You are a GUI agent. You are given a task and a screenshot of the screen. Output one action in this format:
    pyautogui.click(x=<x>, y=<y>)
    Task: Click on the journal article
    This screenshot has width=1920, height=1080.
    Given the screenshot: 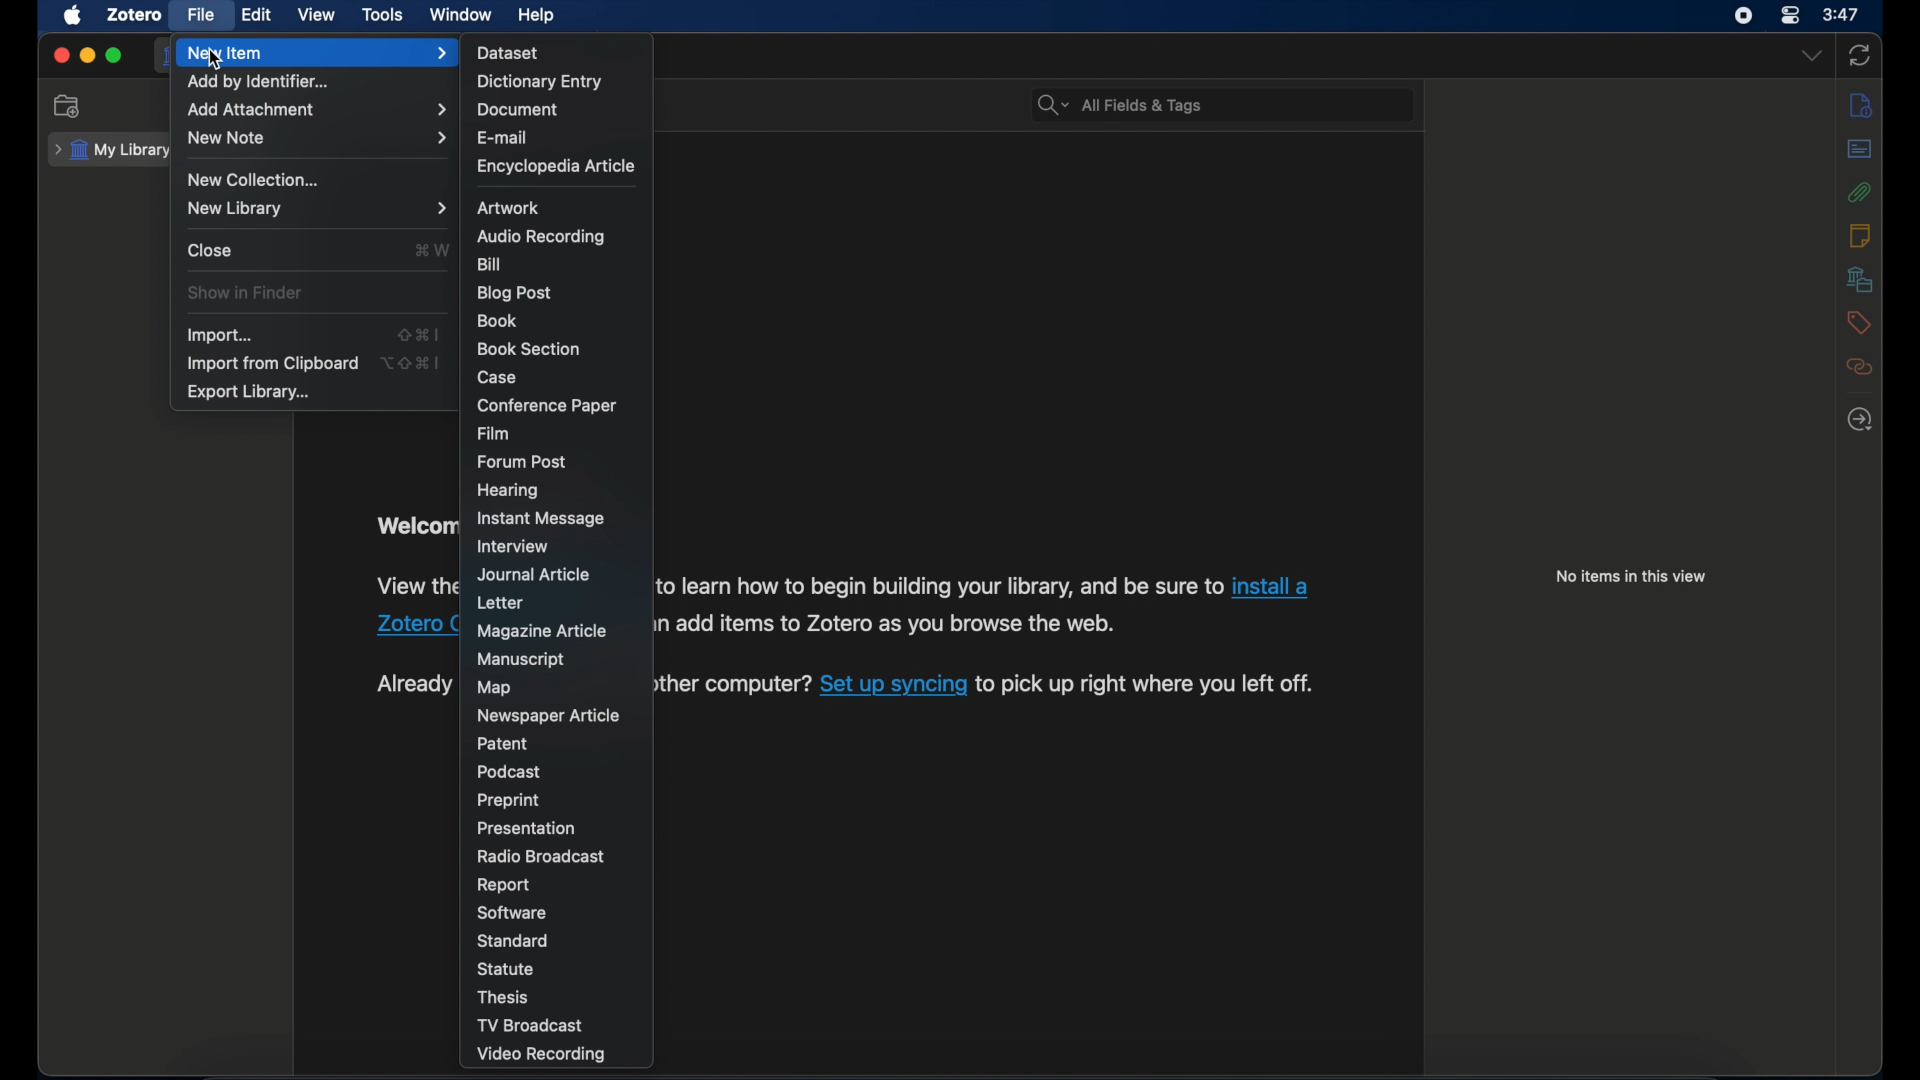 What is the action you would take?
    pyautogui.click(x=535, y=575)
    